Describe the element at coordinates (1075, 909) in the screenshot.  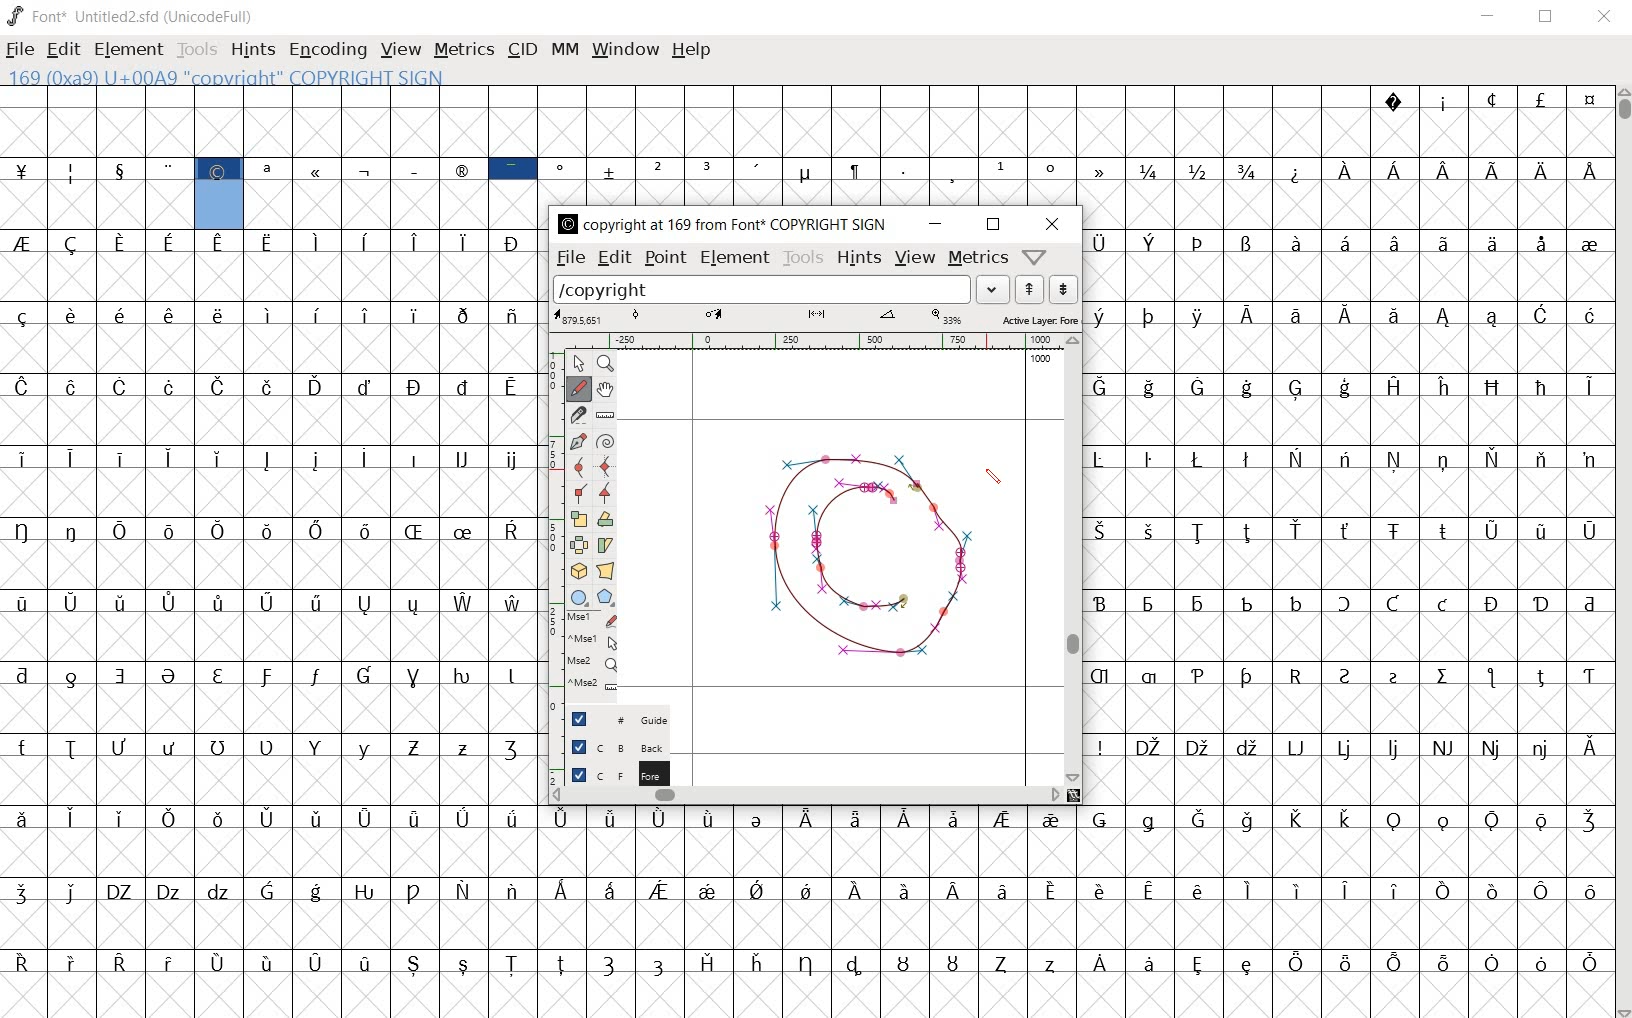
I see `glyph characters` at that location.